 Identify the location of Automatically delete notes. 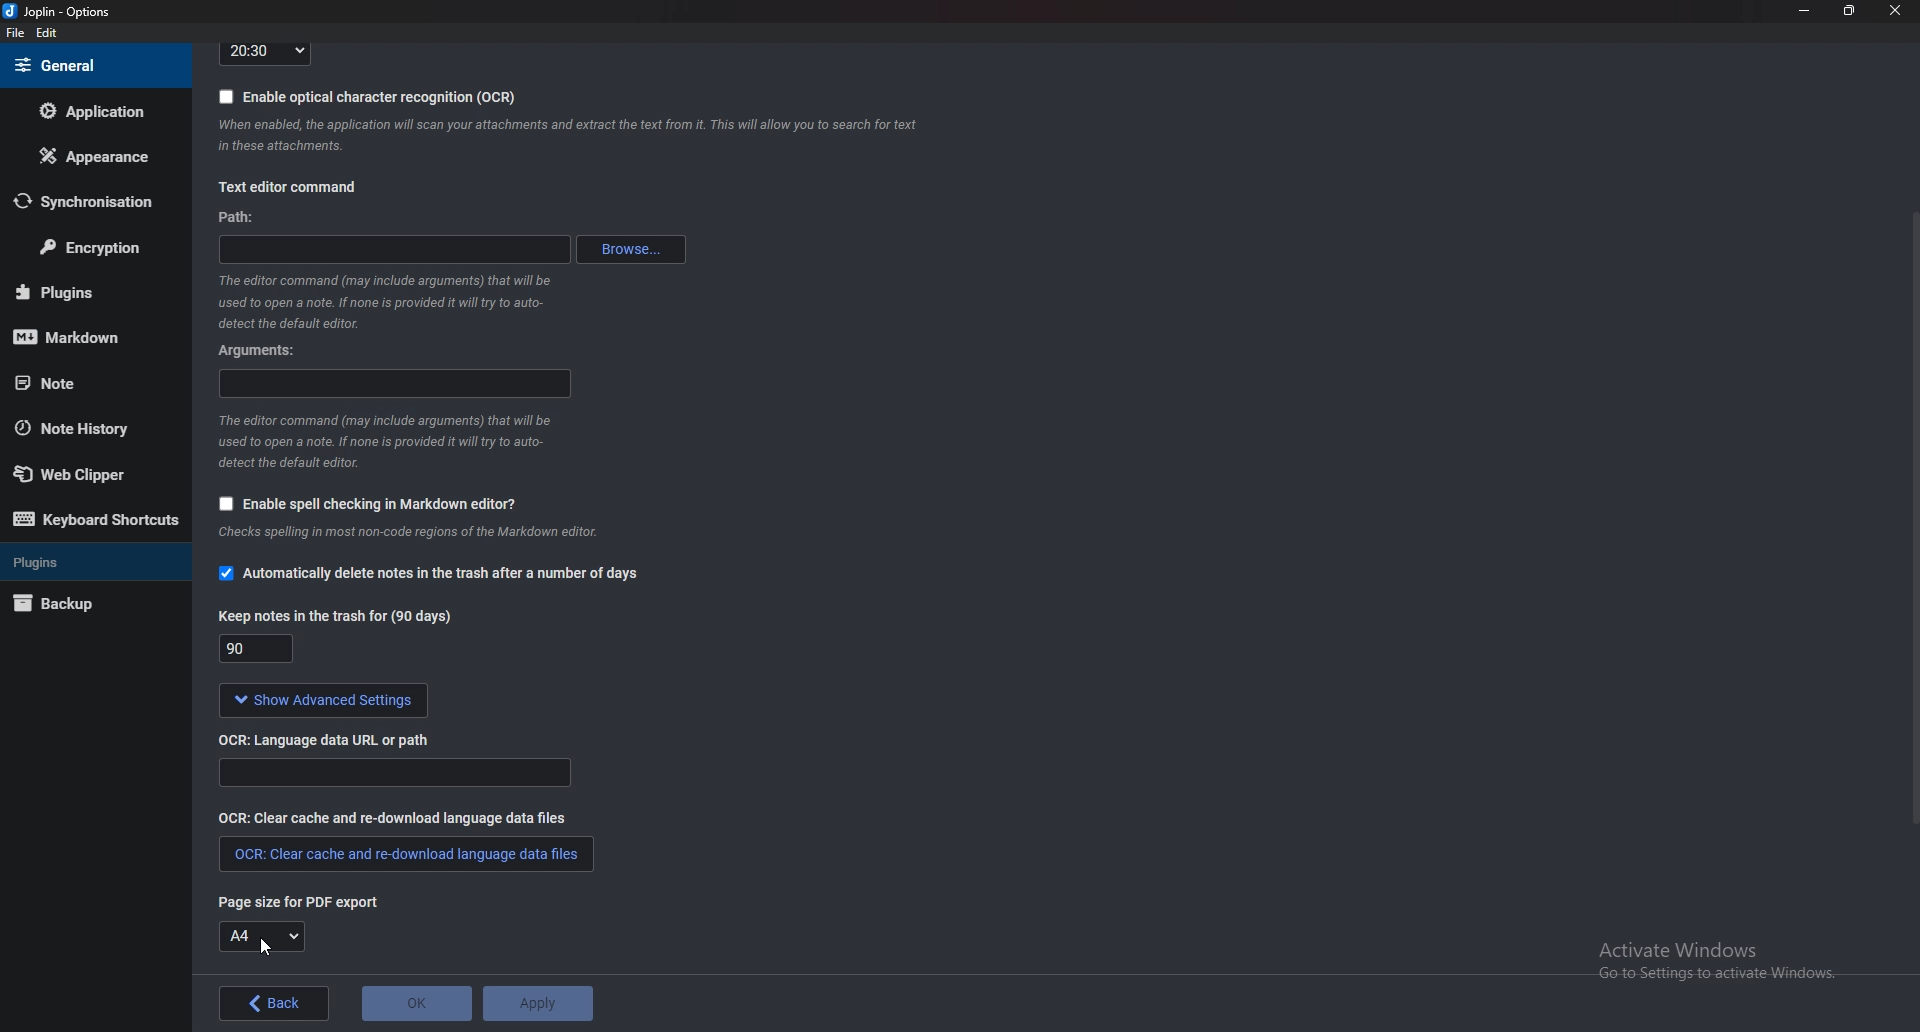
(428, 576).